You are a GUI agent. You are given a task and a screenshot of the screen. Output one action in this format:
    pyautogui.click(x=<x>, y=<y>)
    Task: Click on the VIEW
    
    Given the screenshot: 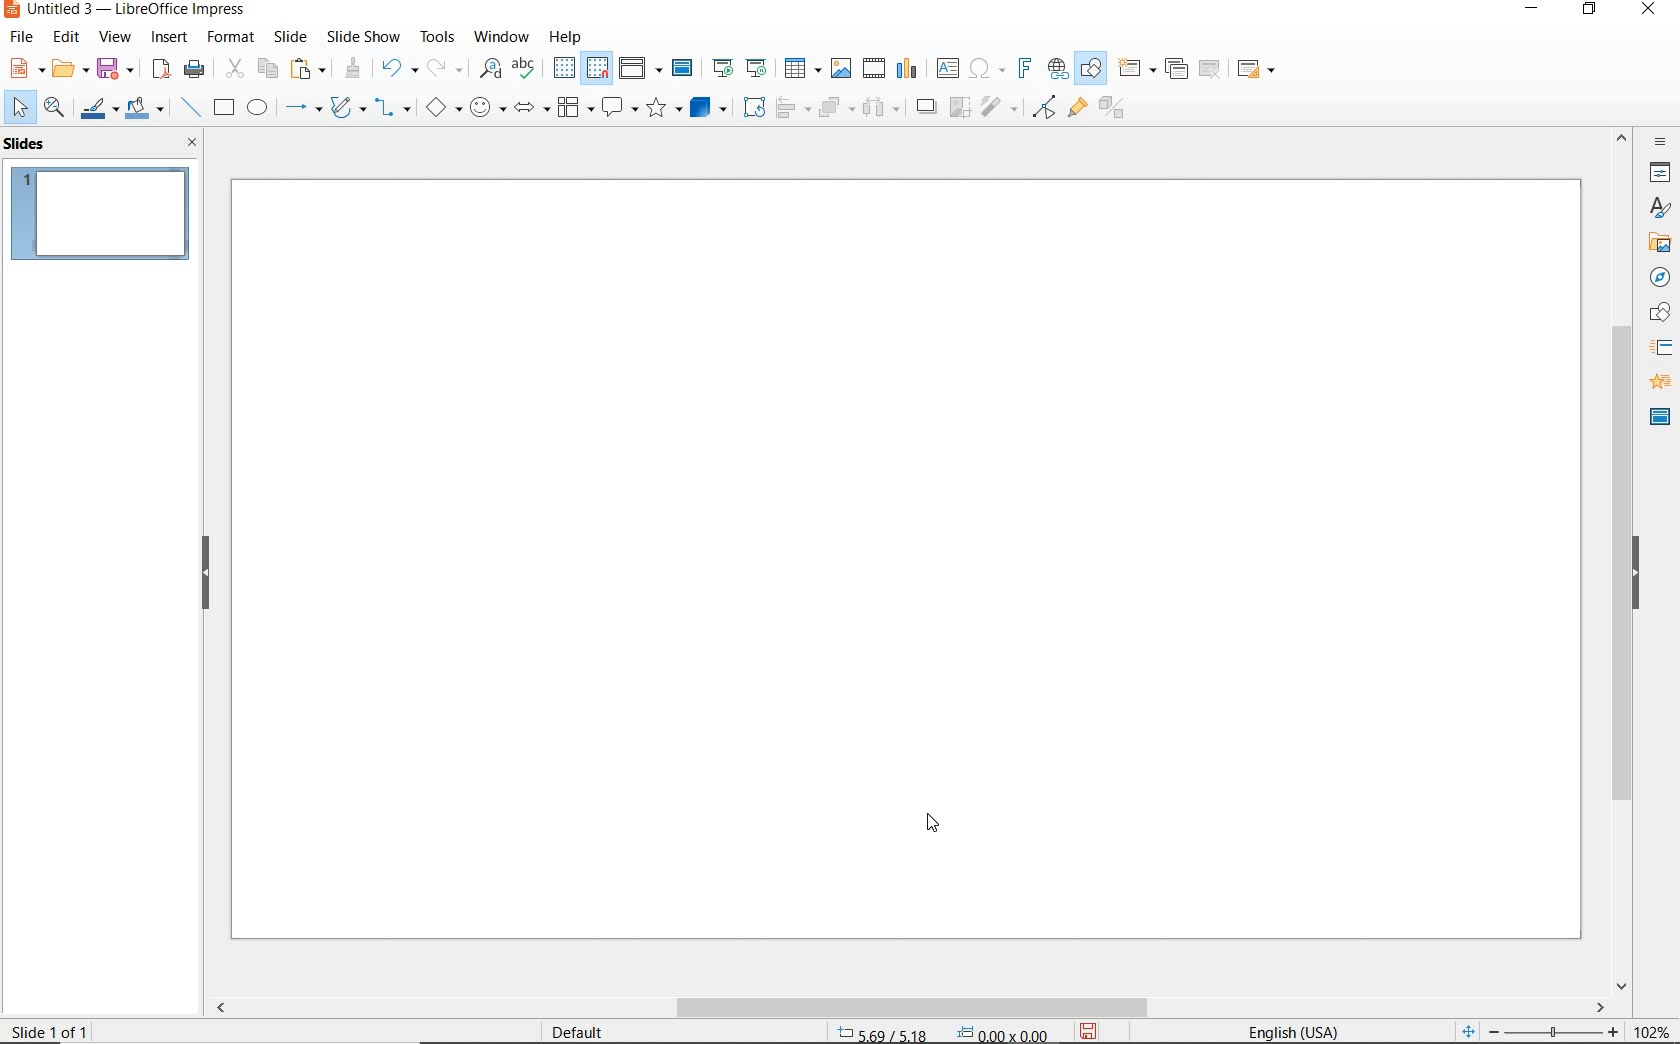 What is the action you would take?
    pyautogui.click(x=116, y=38)
    